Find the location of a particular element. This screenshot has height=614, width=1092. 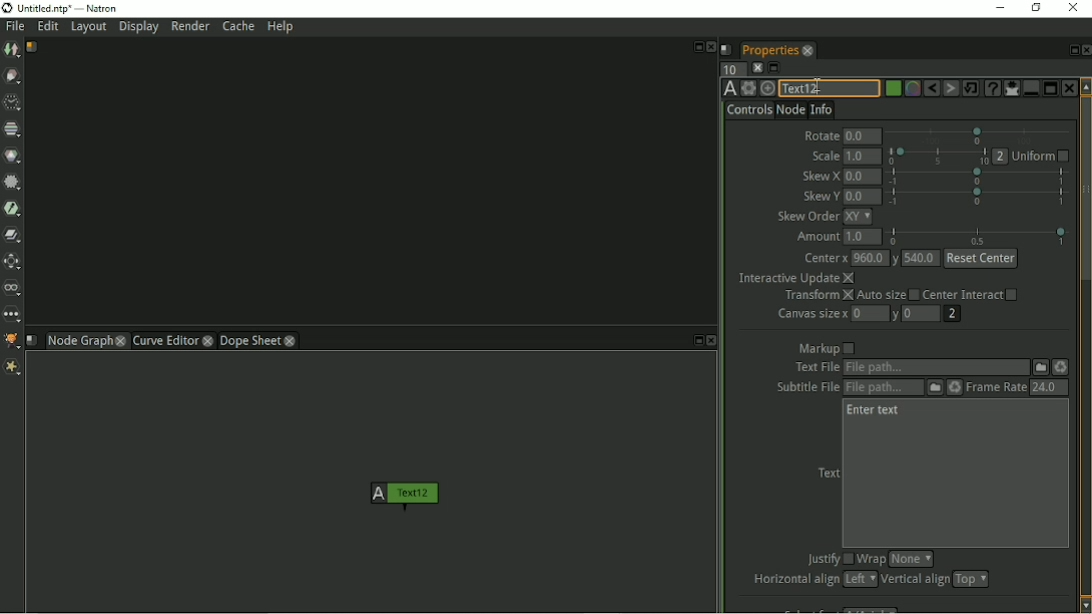

Text is located at coordinates (827, 473).